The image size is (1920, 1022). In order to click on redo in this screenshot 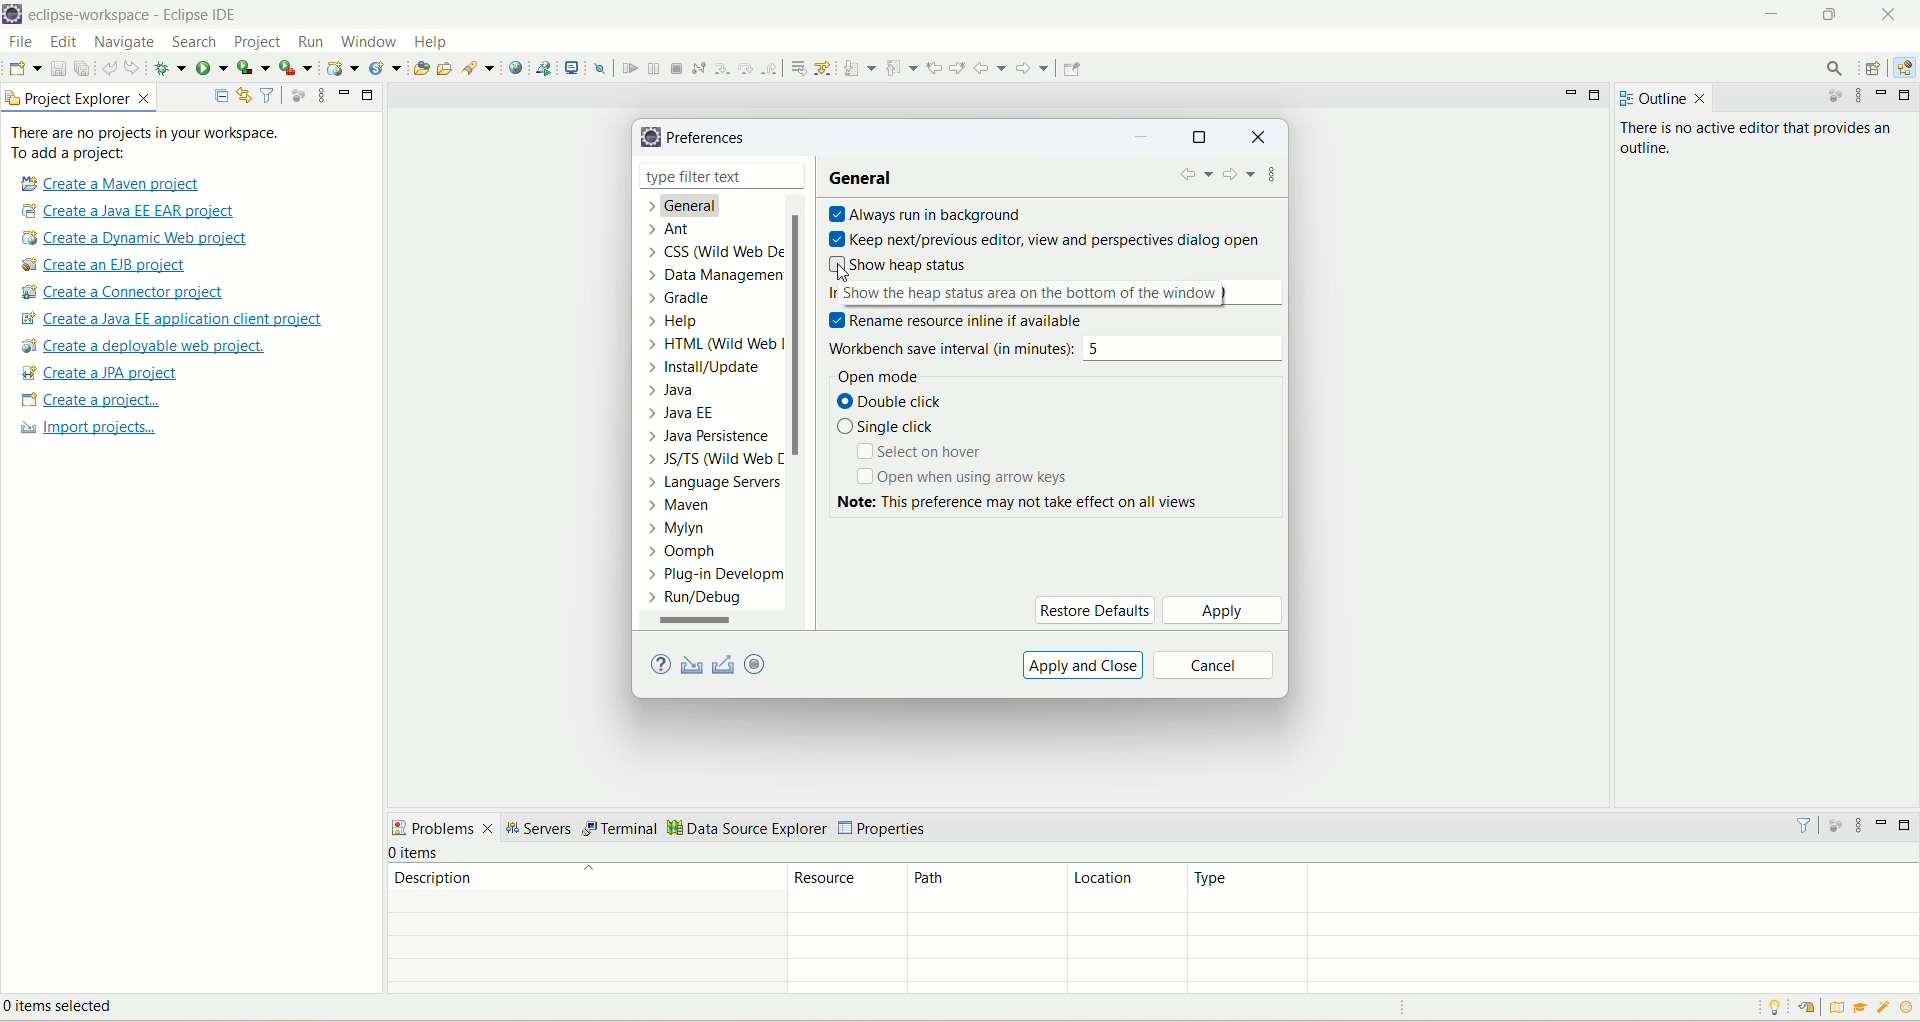, I will do `click(135, 67)`.